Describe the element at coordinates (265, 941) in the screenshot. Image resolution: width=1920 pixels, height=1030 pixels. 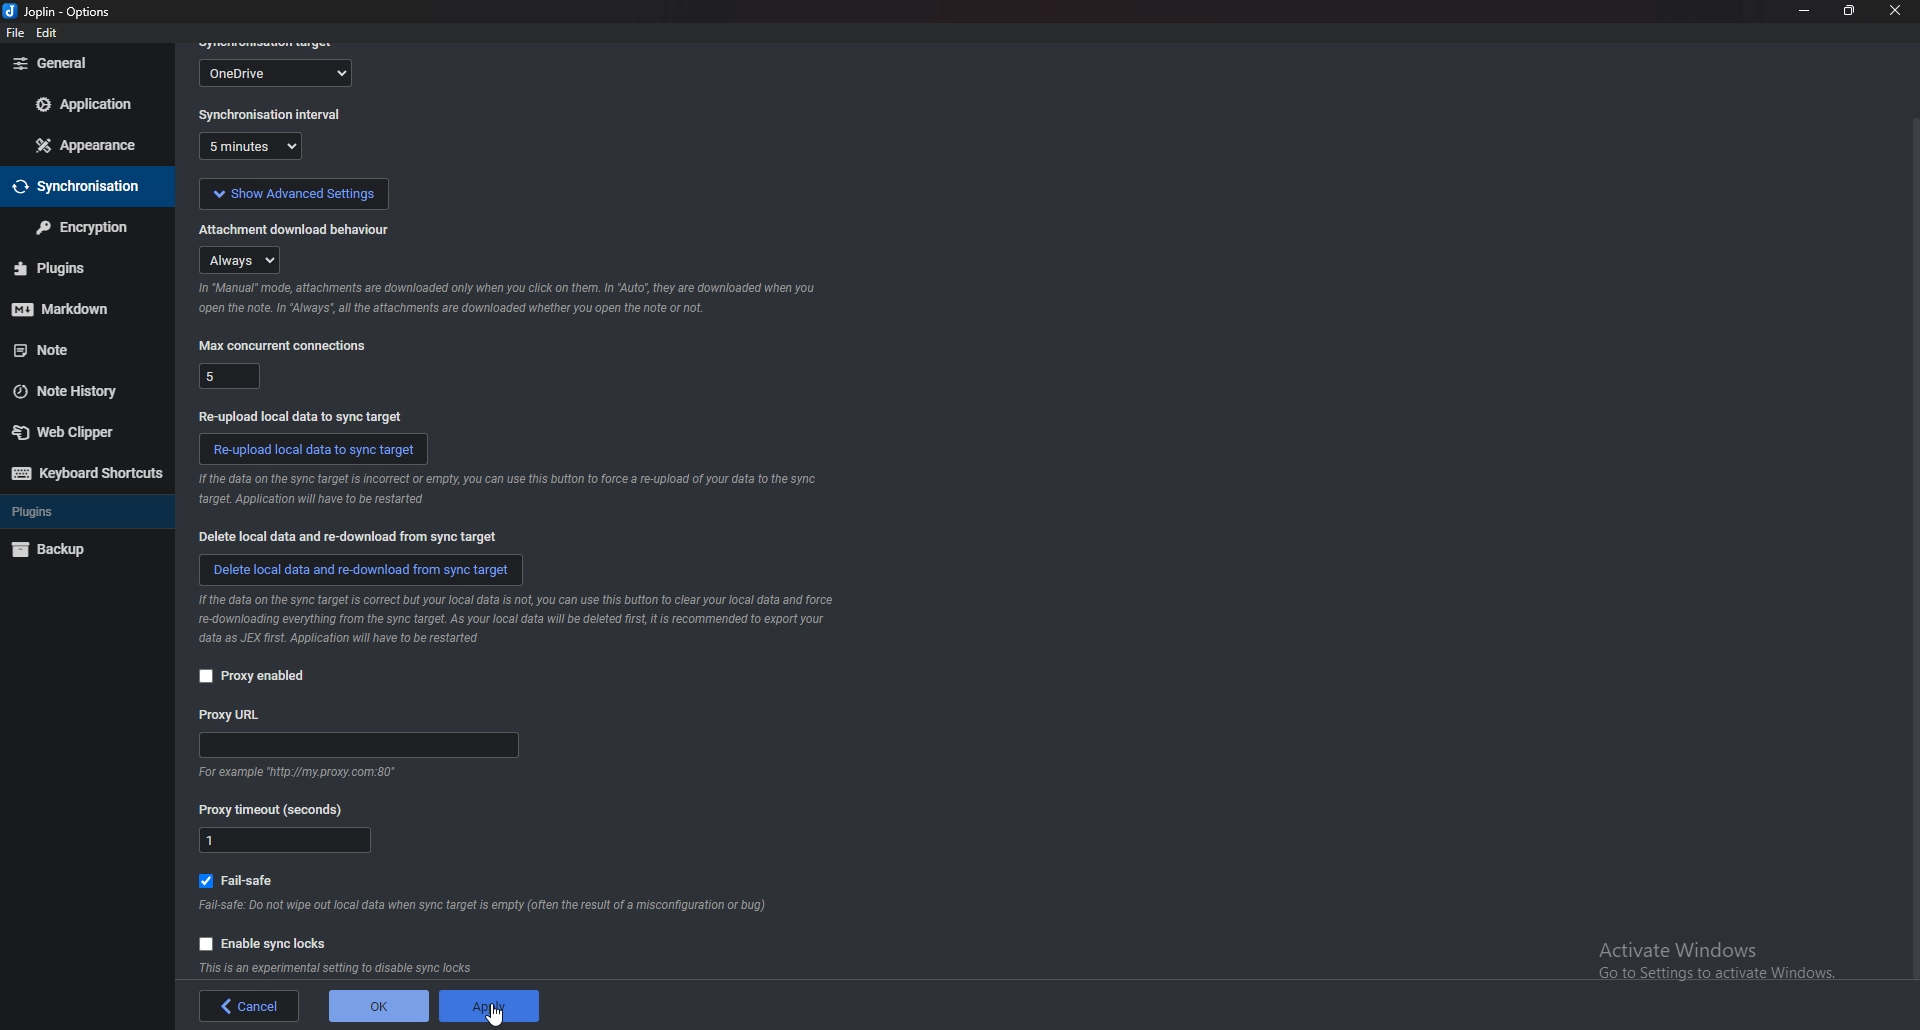
I see `enable sync lock` at that location.